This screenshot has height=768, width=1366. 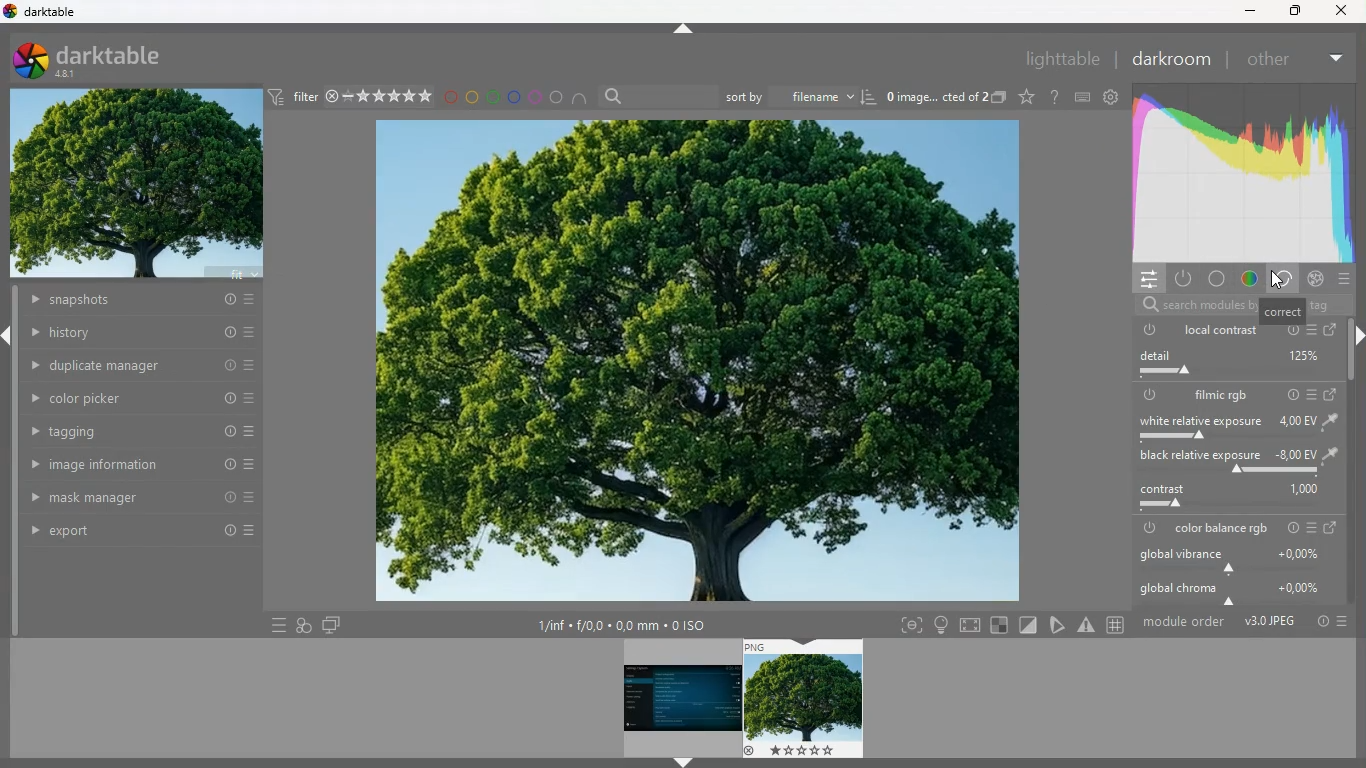 What do you see at coordinates (941, 625) in the screenshot?
I see `light` at bounding box center [941, 625].